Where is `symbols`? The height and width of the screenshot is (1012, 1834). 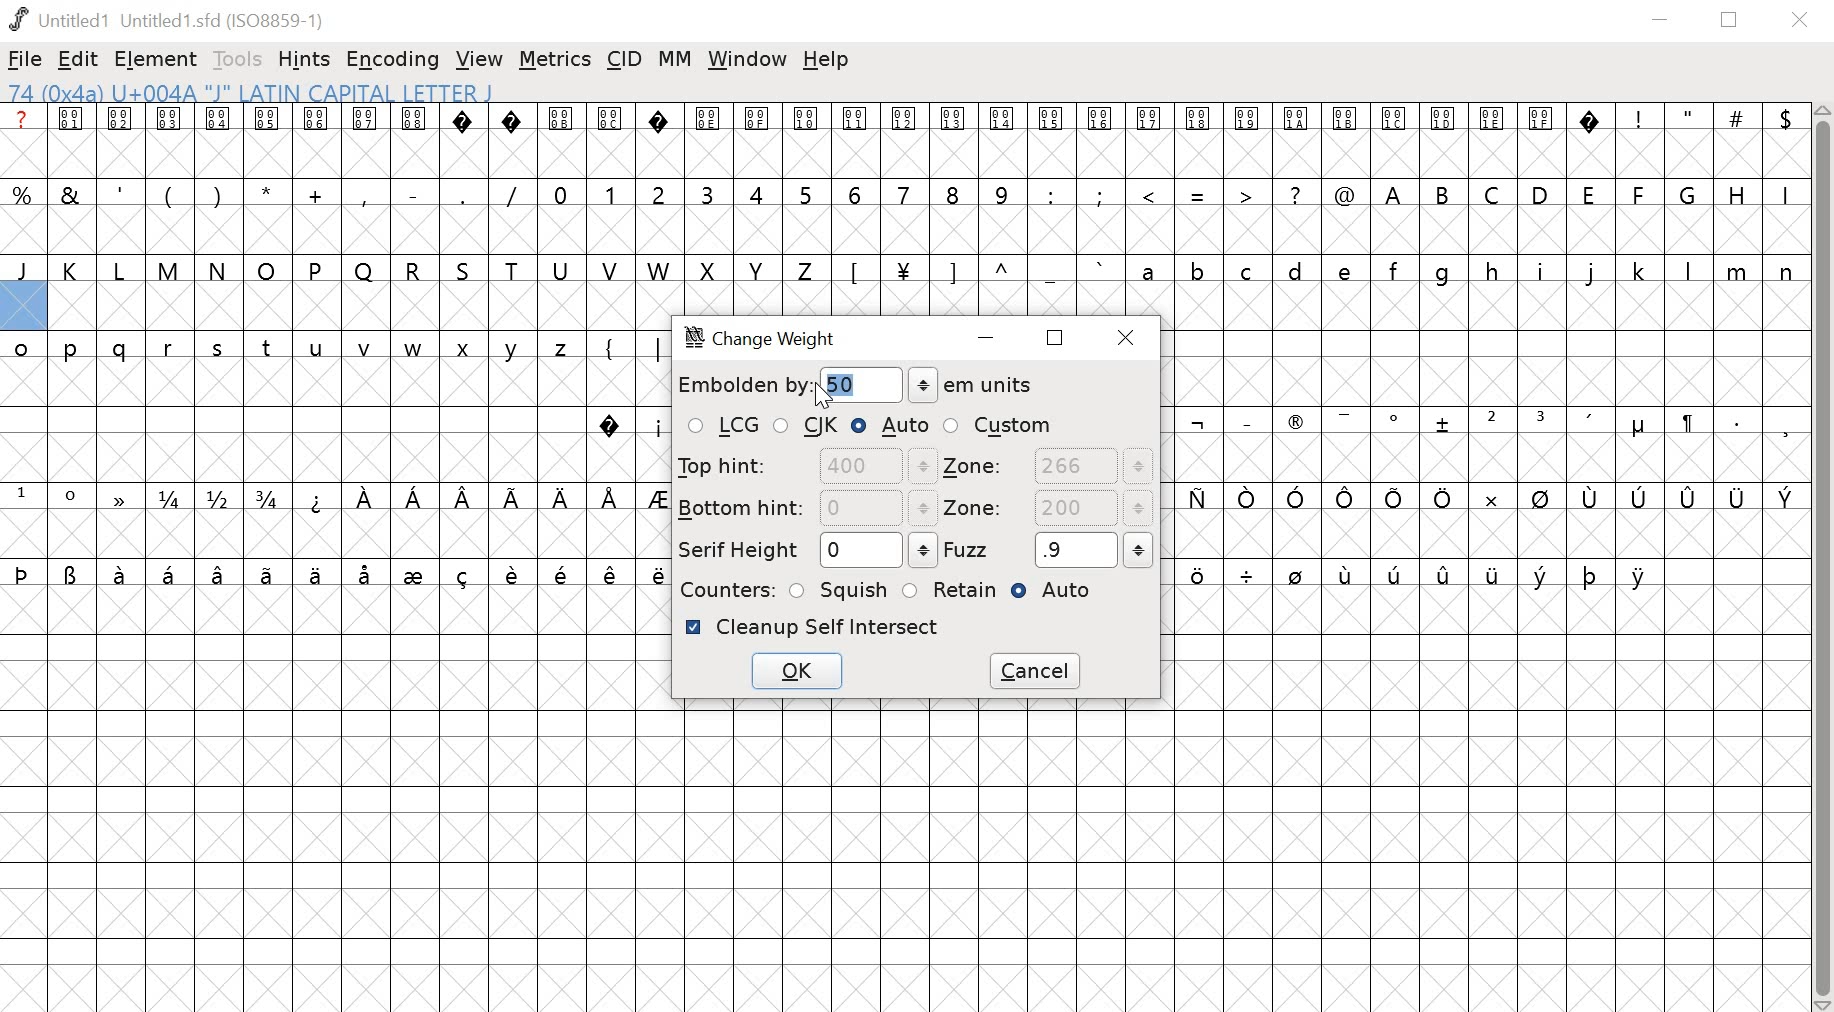
symbols is located at coordinates (628, 425).